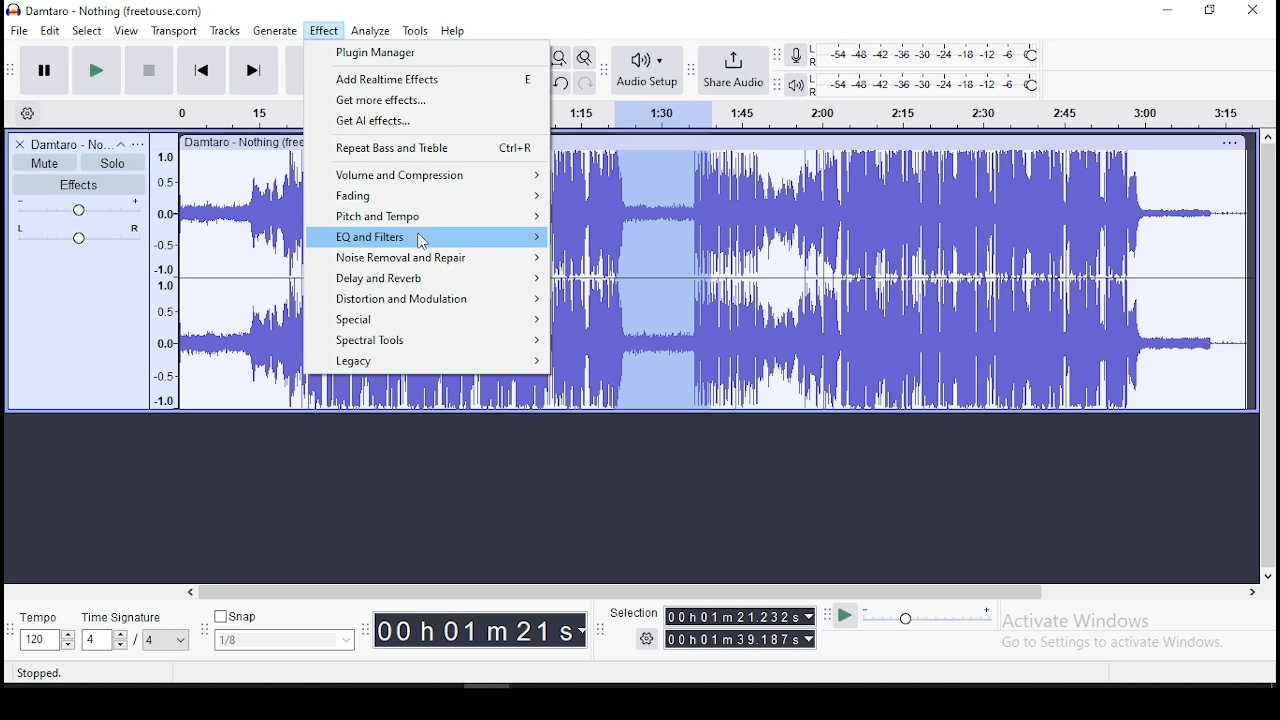  What do you see at coordinates (227, 31) in the screenshot?
I see `tracks` at bounding box center [227, 31].